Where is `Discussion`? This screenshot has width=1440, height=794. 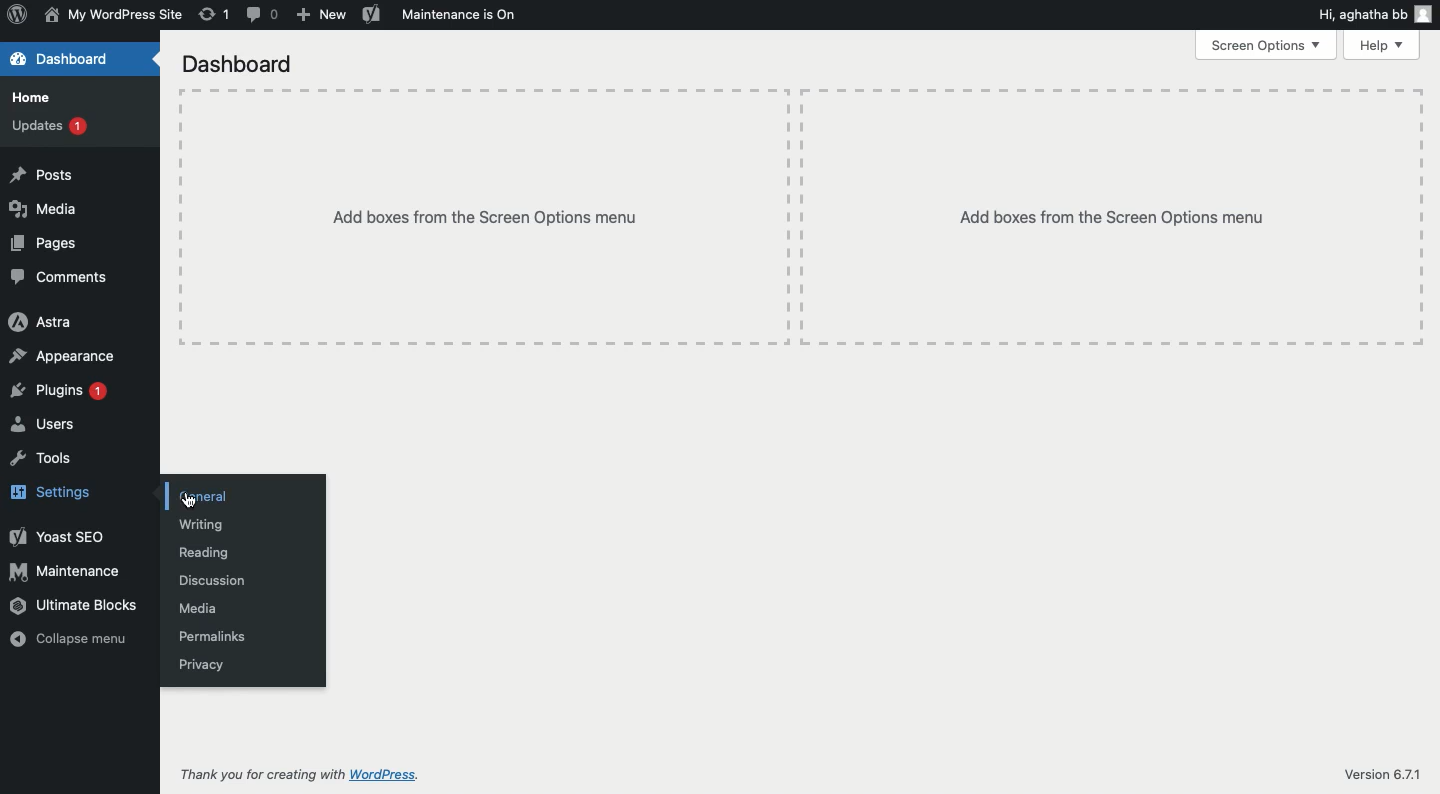 Discussion is located at coordinates (212, 579).